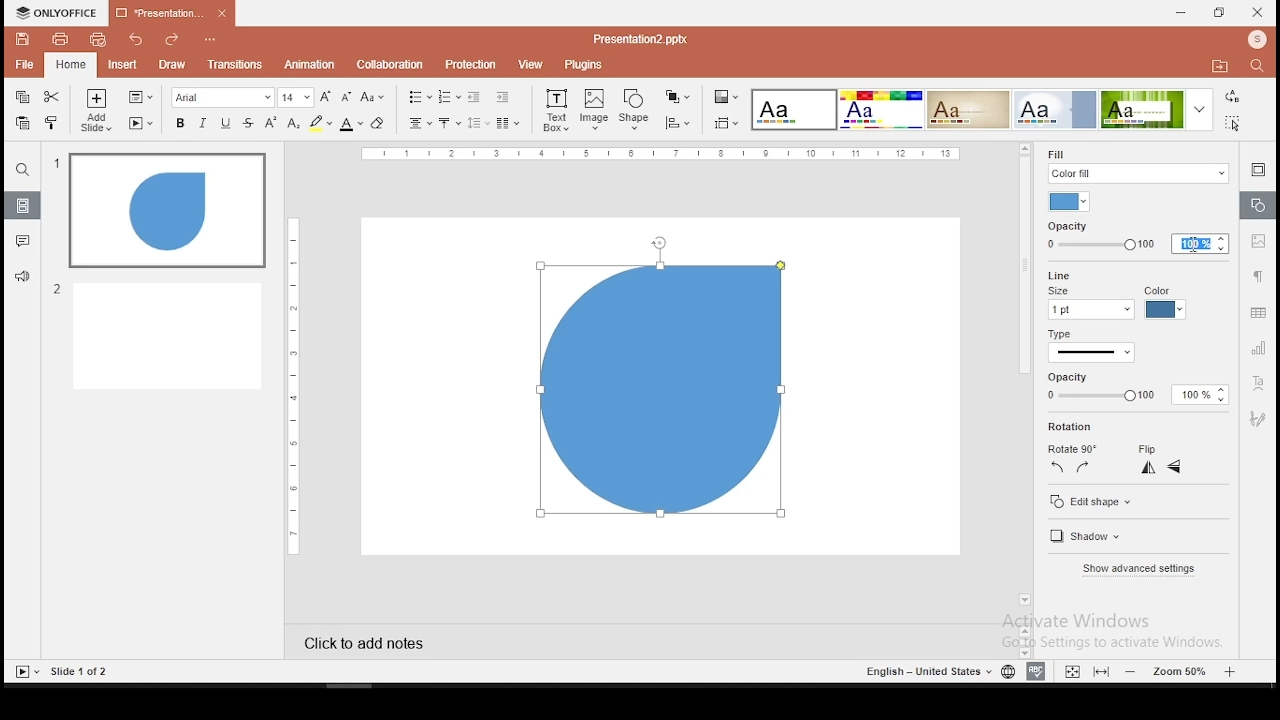  I want to click on decrease font size, so click(346, 98).